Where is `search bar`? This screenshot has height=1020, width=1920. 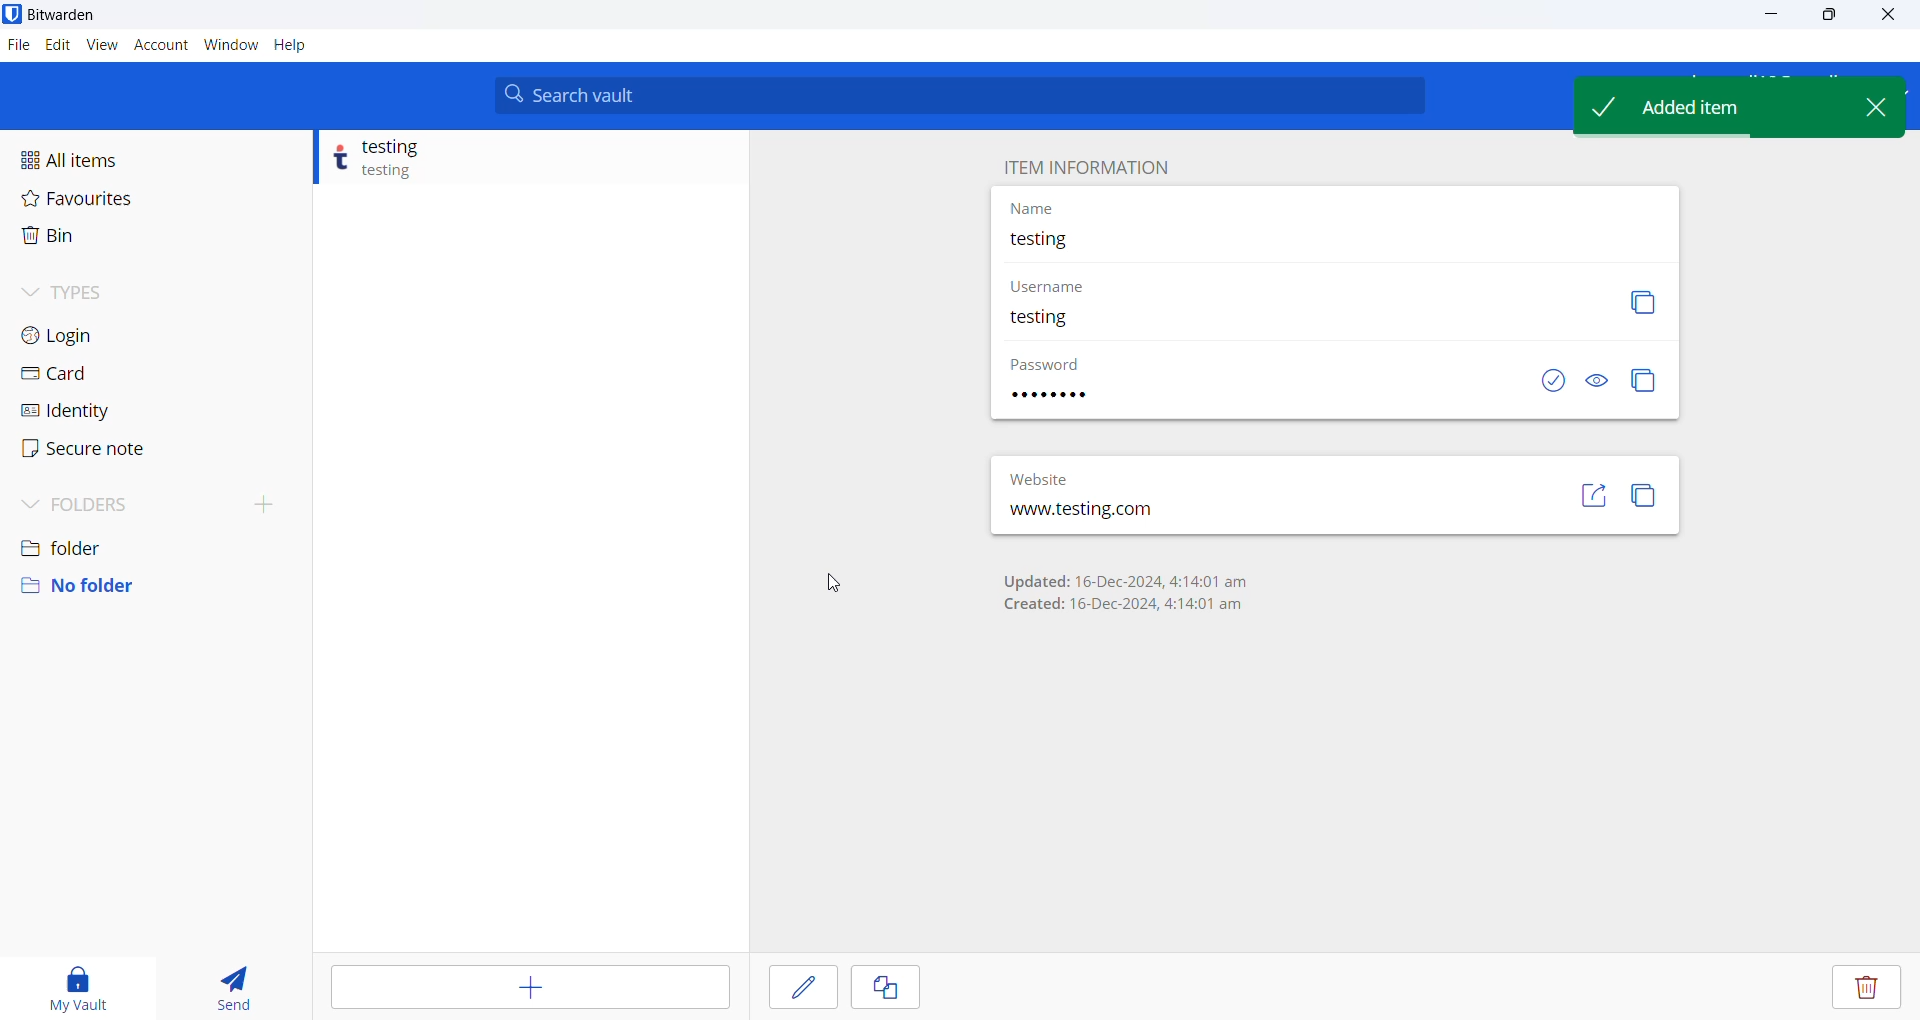 search bar is located at coordinates (959, 94).